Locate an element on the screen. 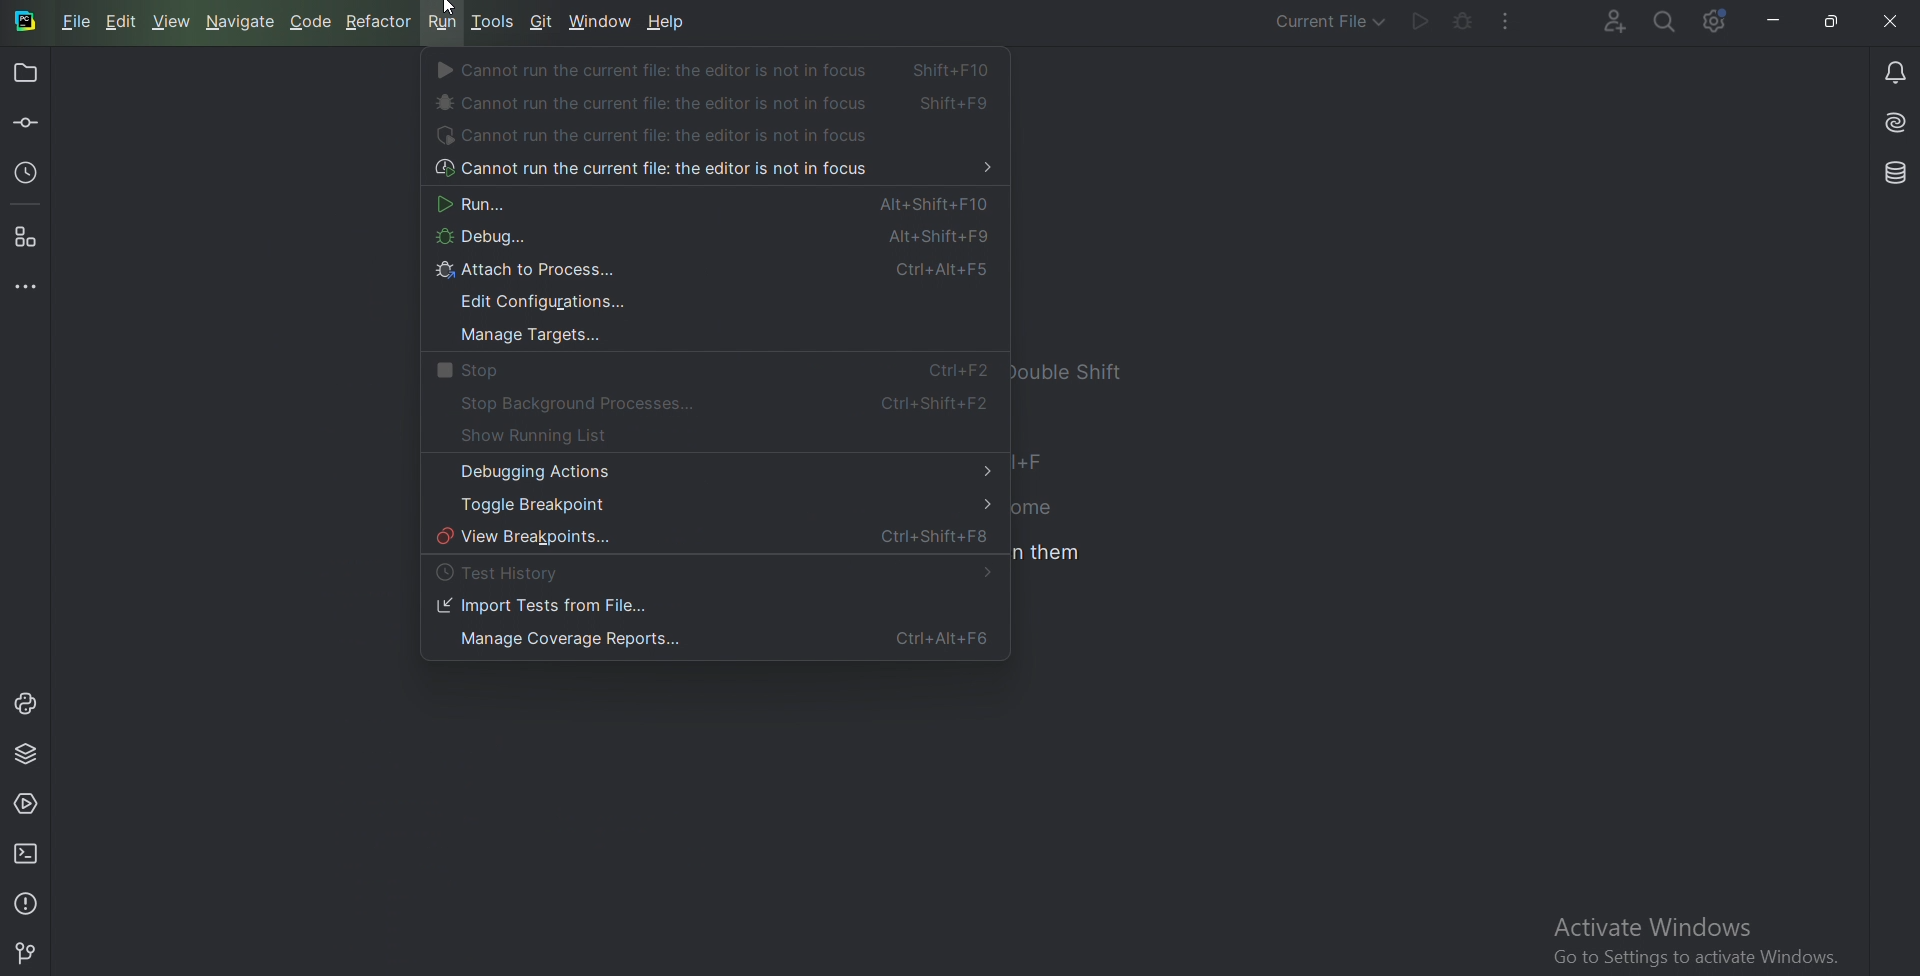  Run is located at coordinates (707, 205).